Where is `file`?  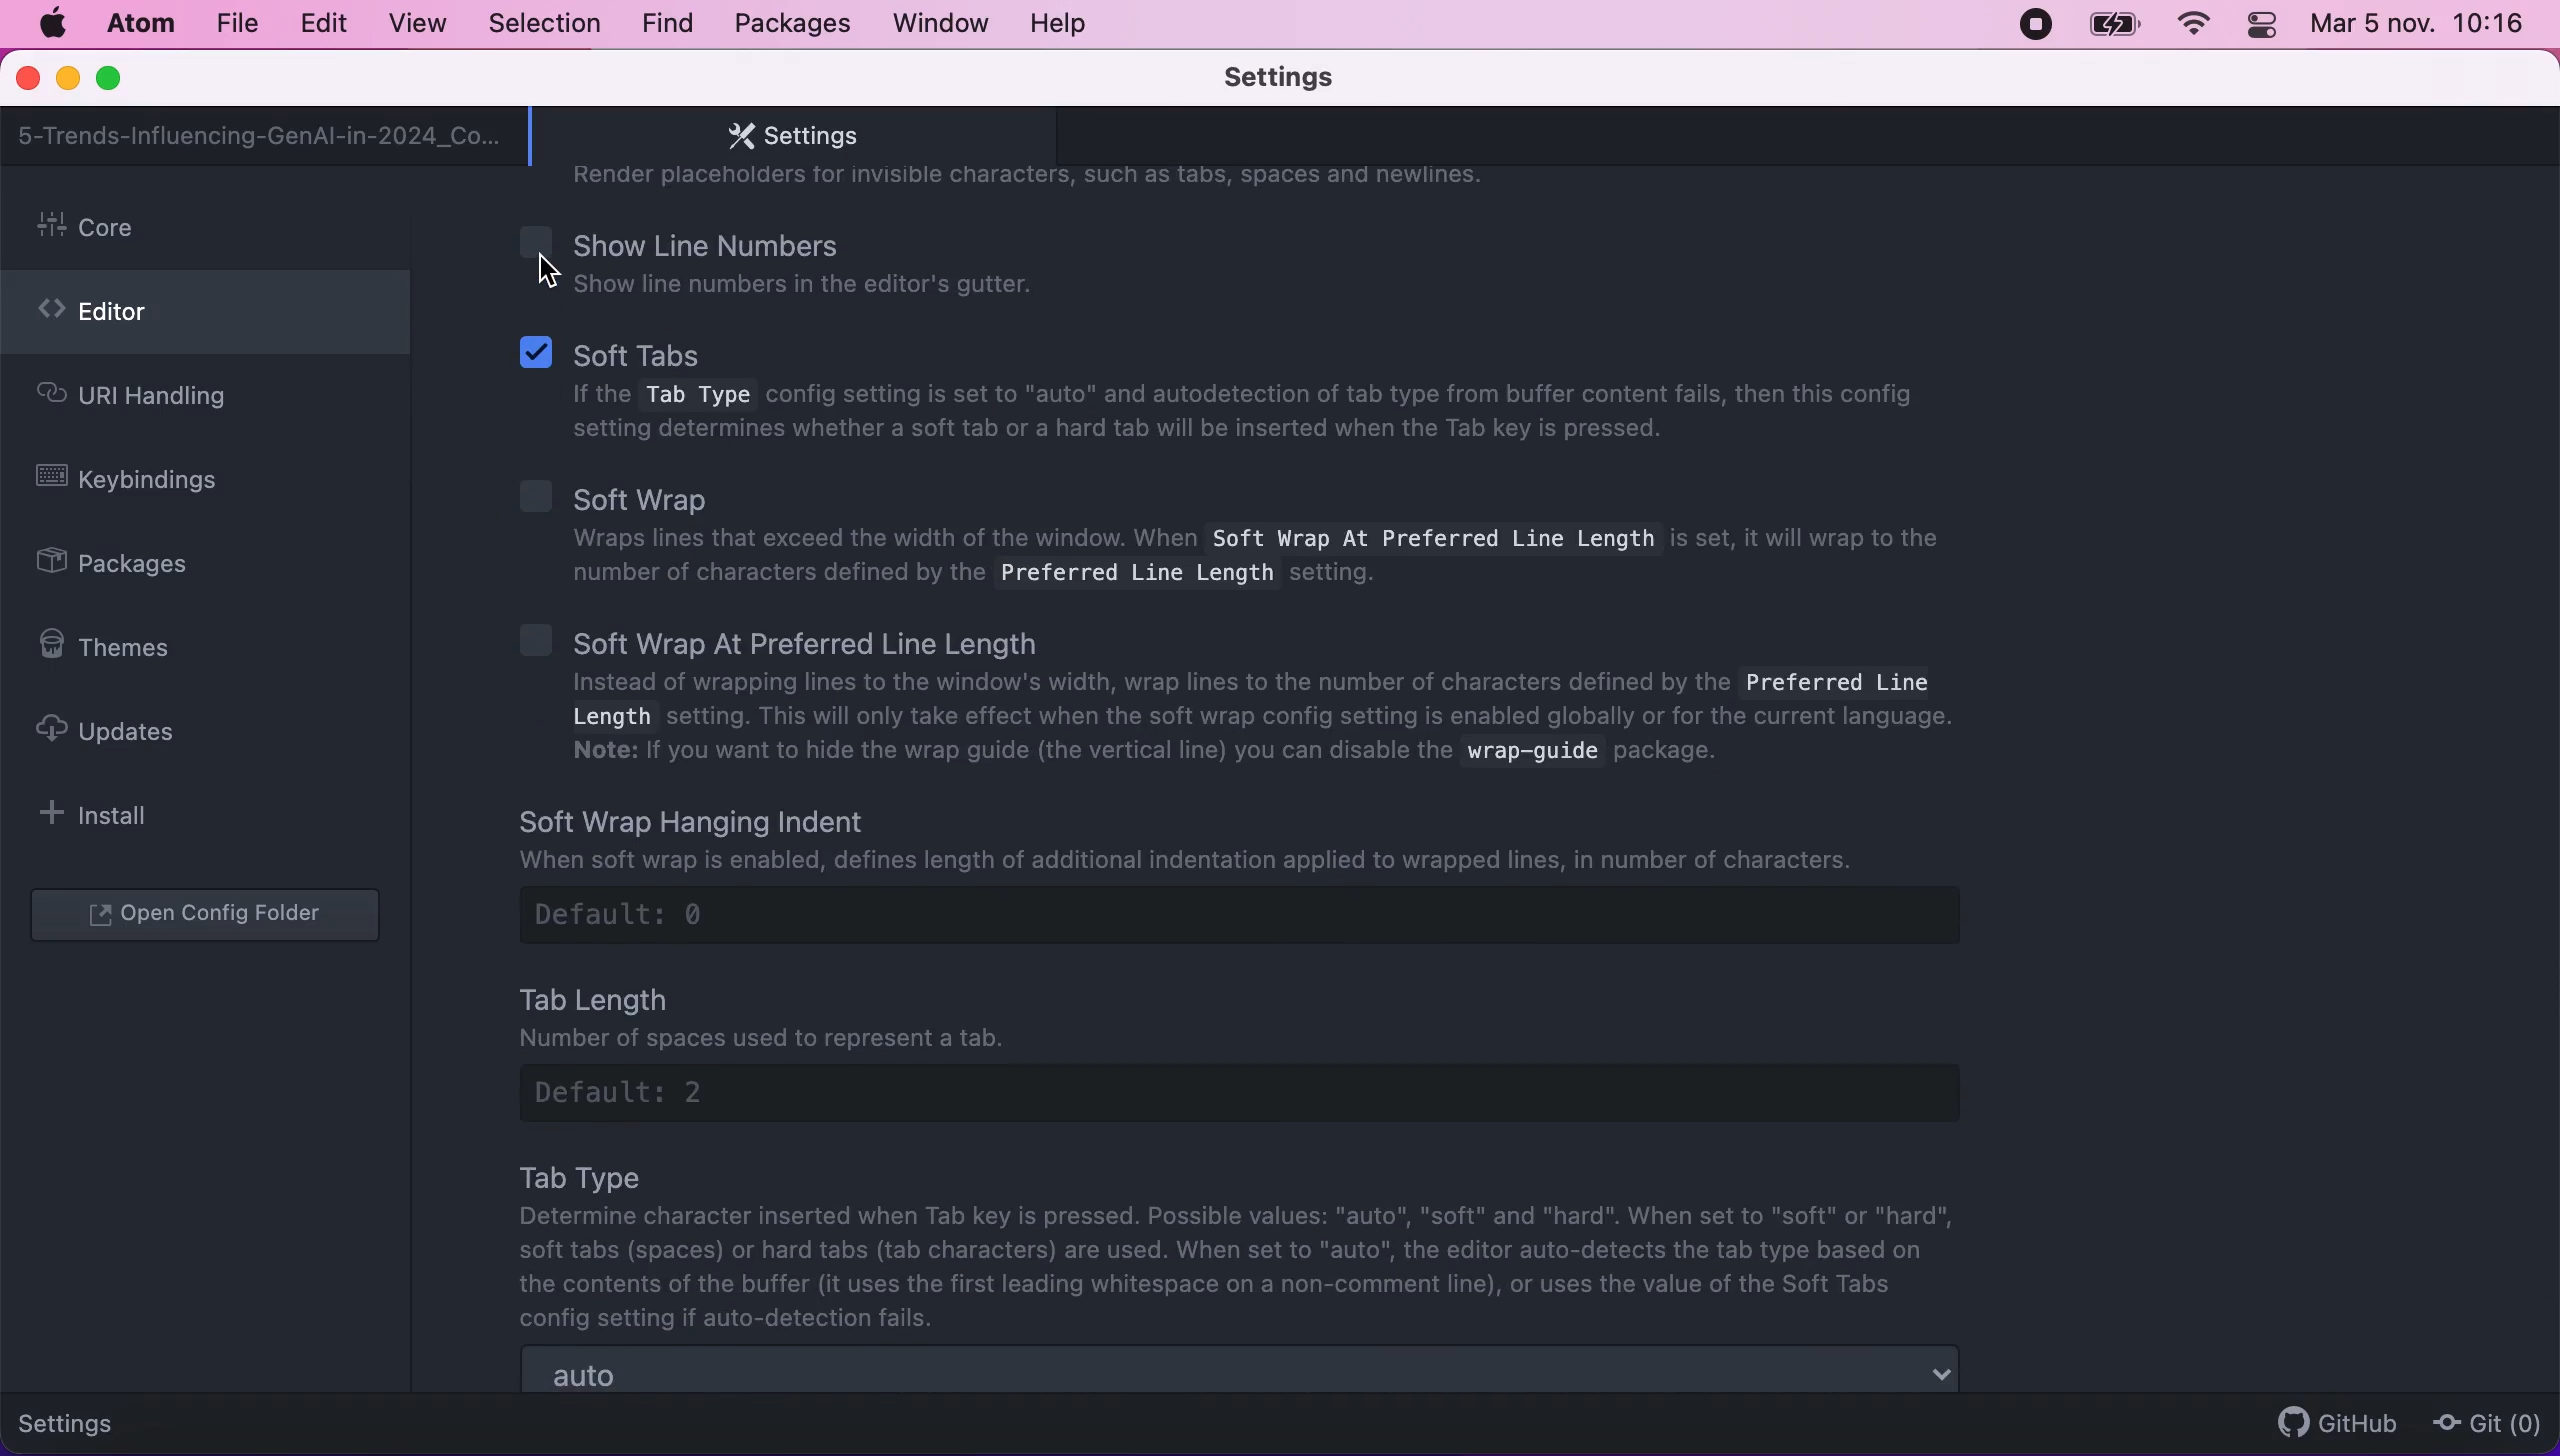 file is located at coordinates (235, 24).